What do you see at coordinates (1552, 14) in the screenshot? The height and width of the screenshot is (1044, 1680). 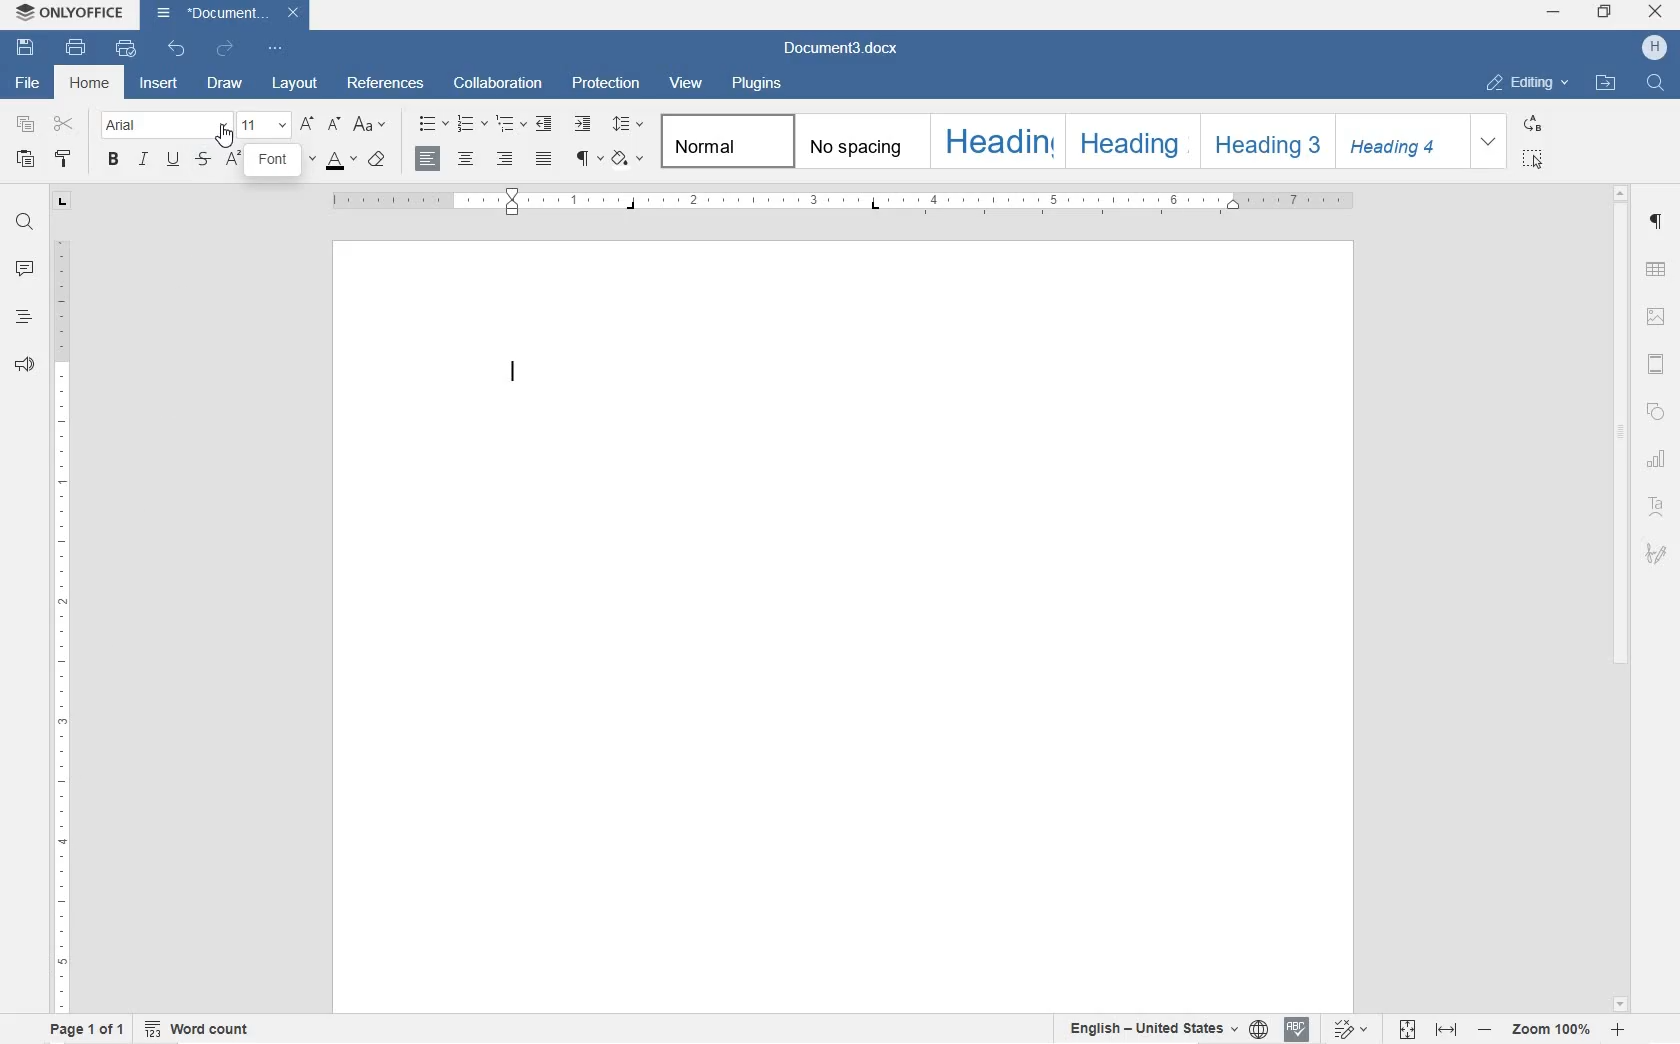 I see `minimize` at bounding box center [1552, 14].